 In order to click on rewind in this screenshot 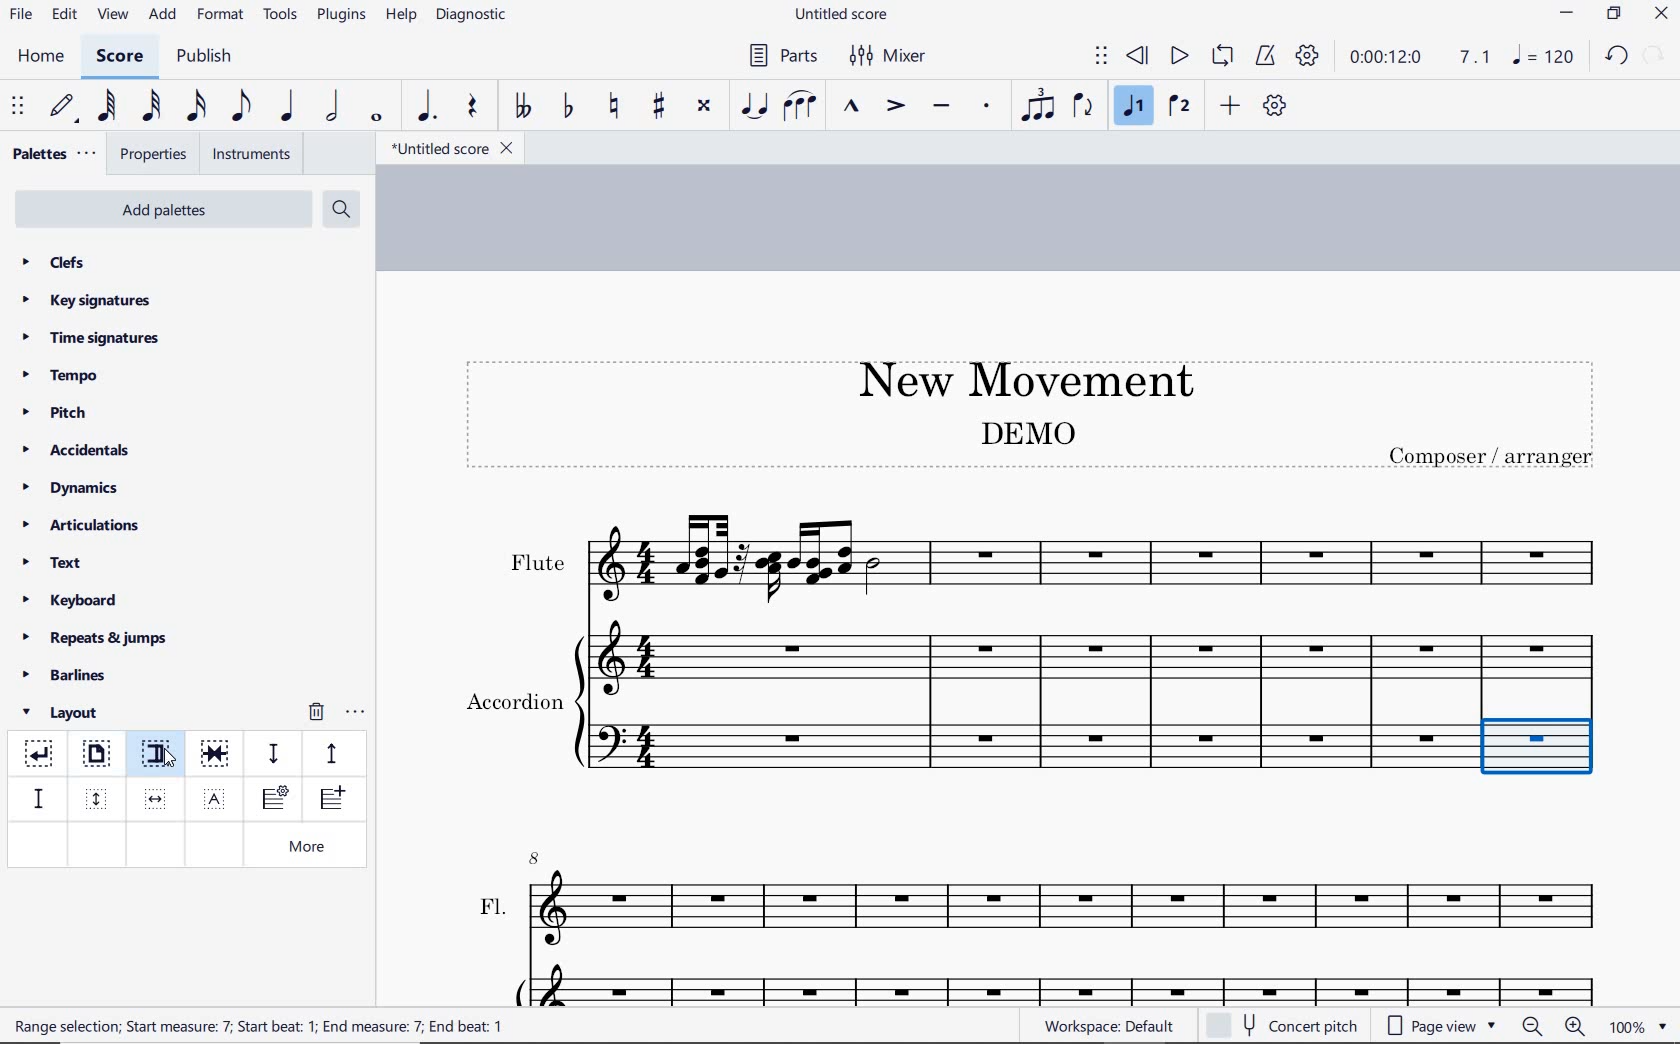, I will do `click(1139, 57)`.